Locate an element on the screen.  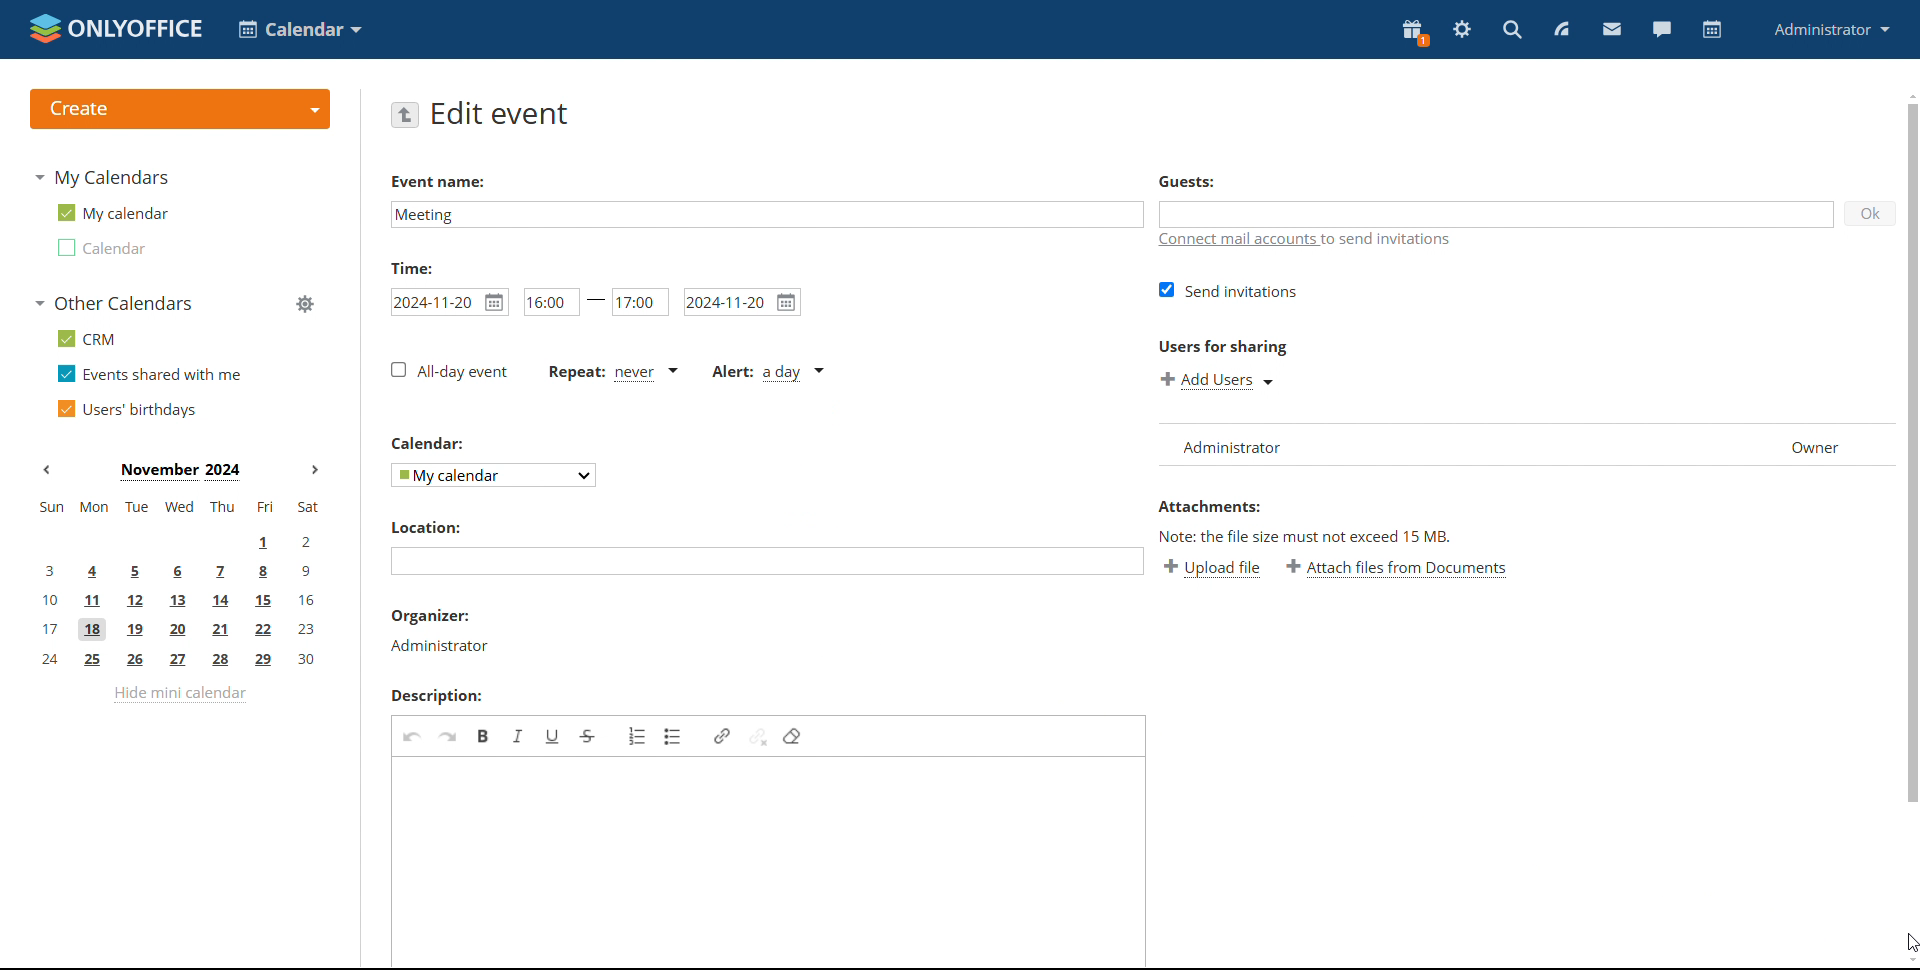
attachments is located at coordinates (1208, 507).